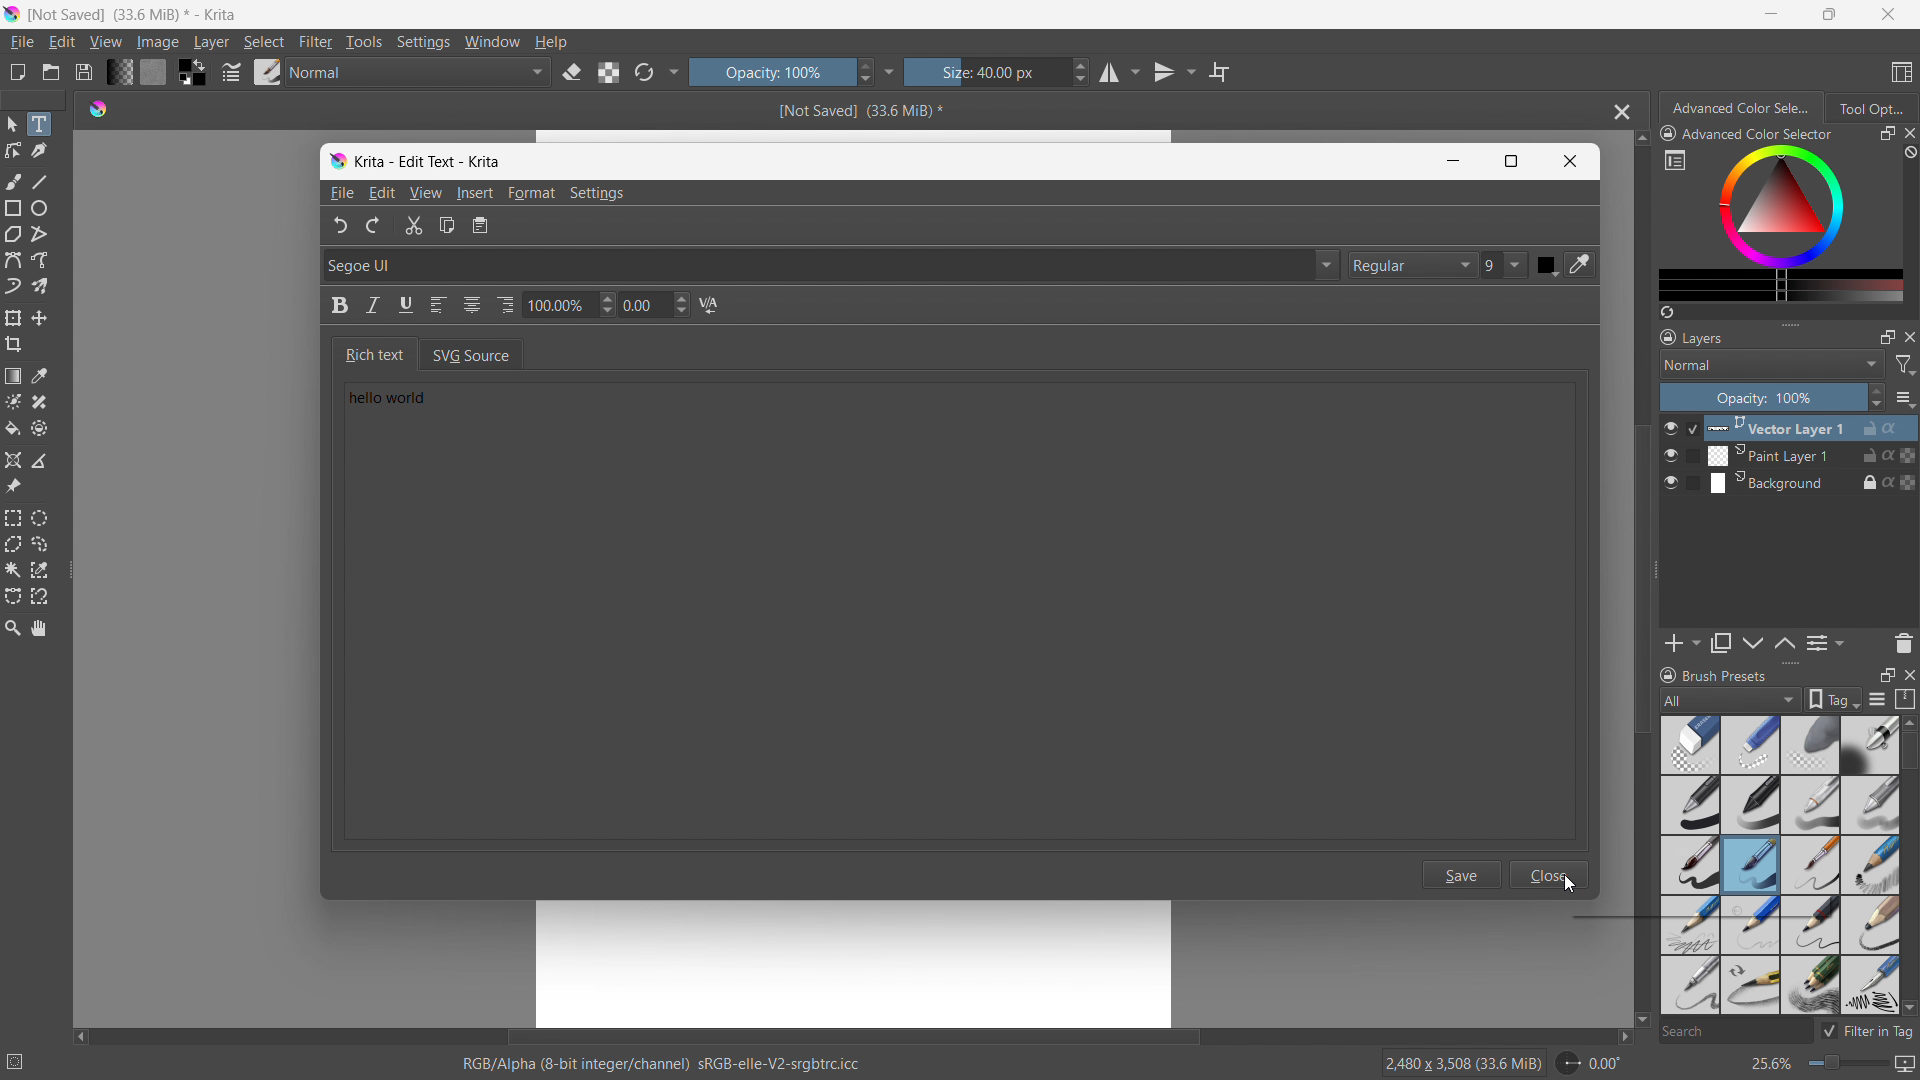 The width and height of the screenshot is (1920, 1080). Describe the element at coordinates (119, 71) in the screenshot. I see `fill gradients` at that location.